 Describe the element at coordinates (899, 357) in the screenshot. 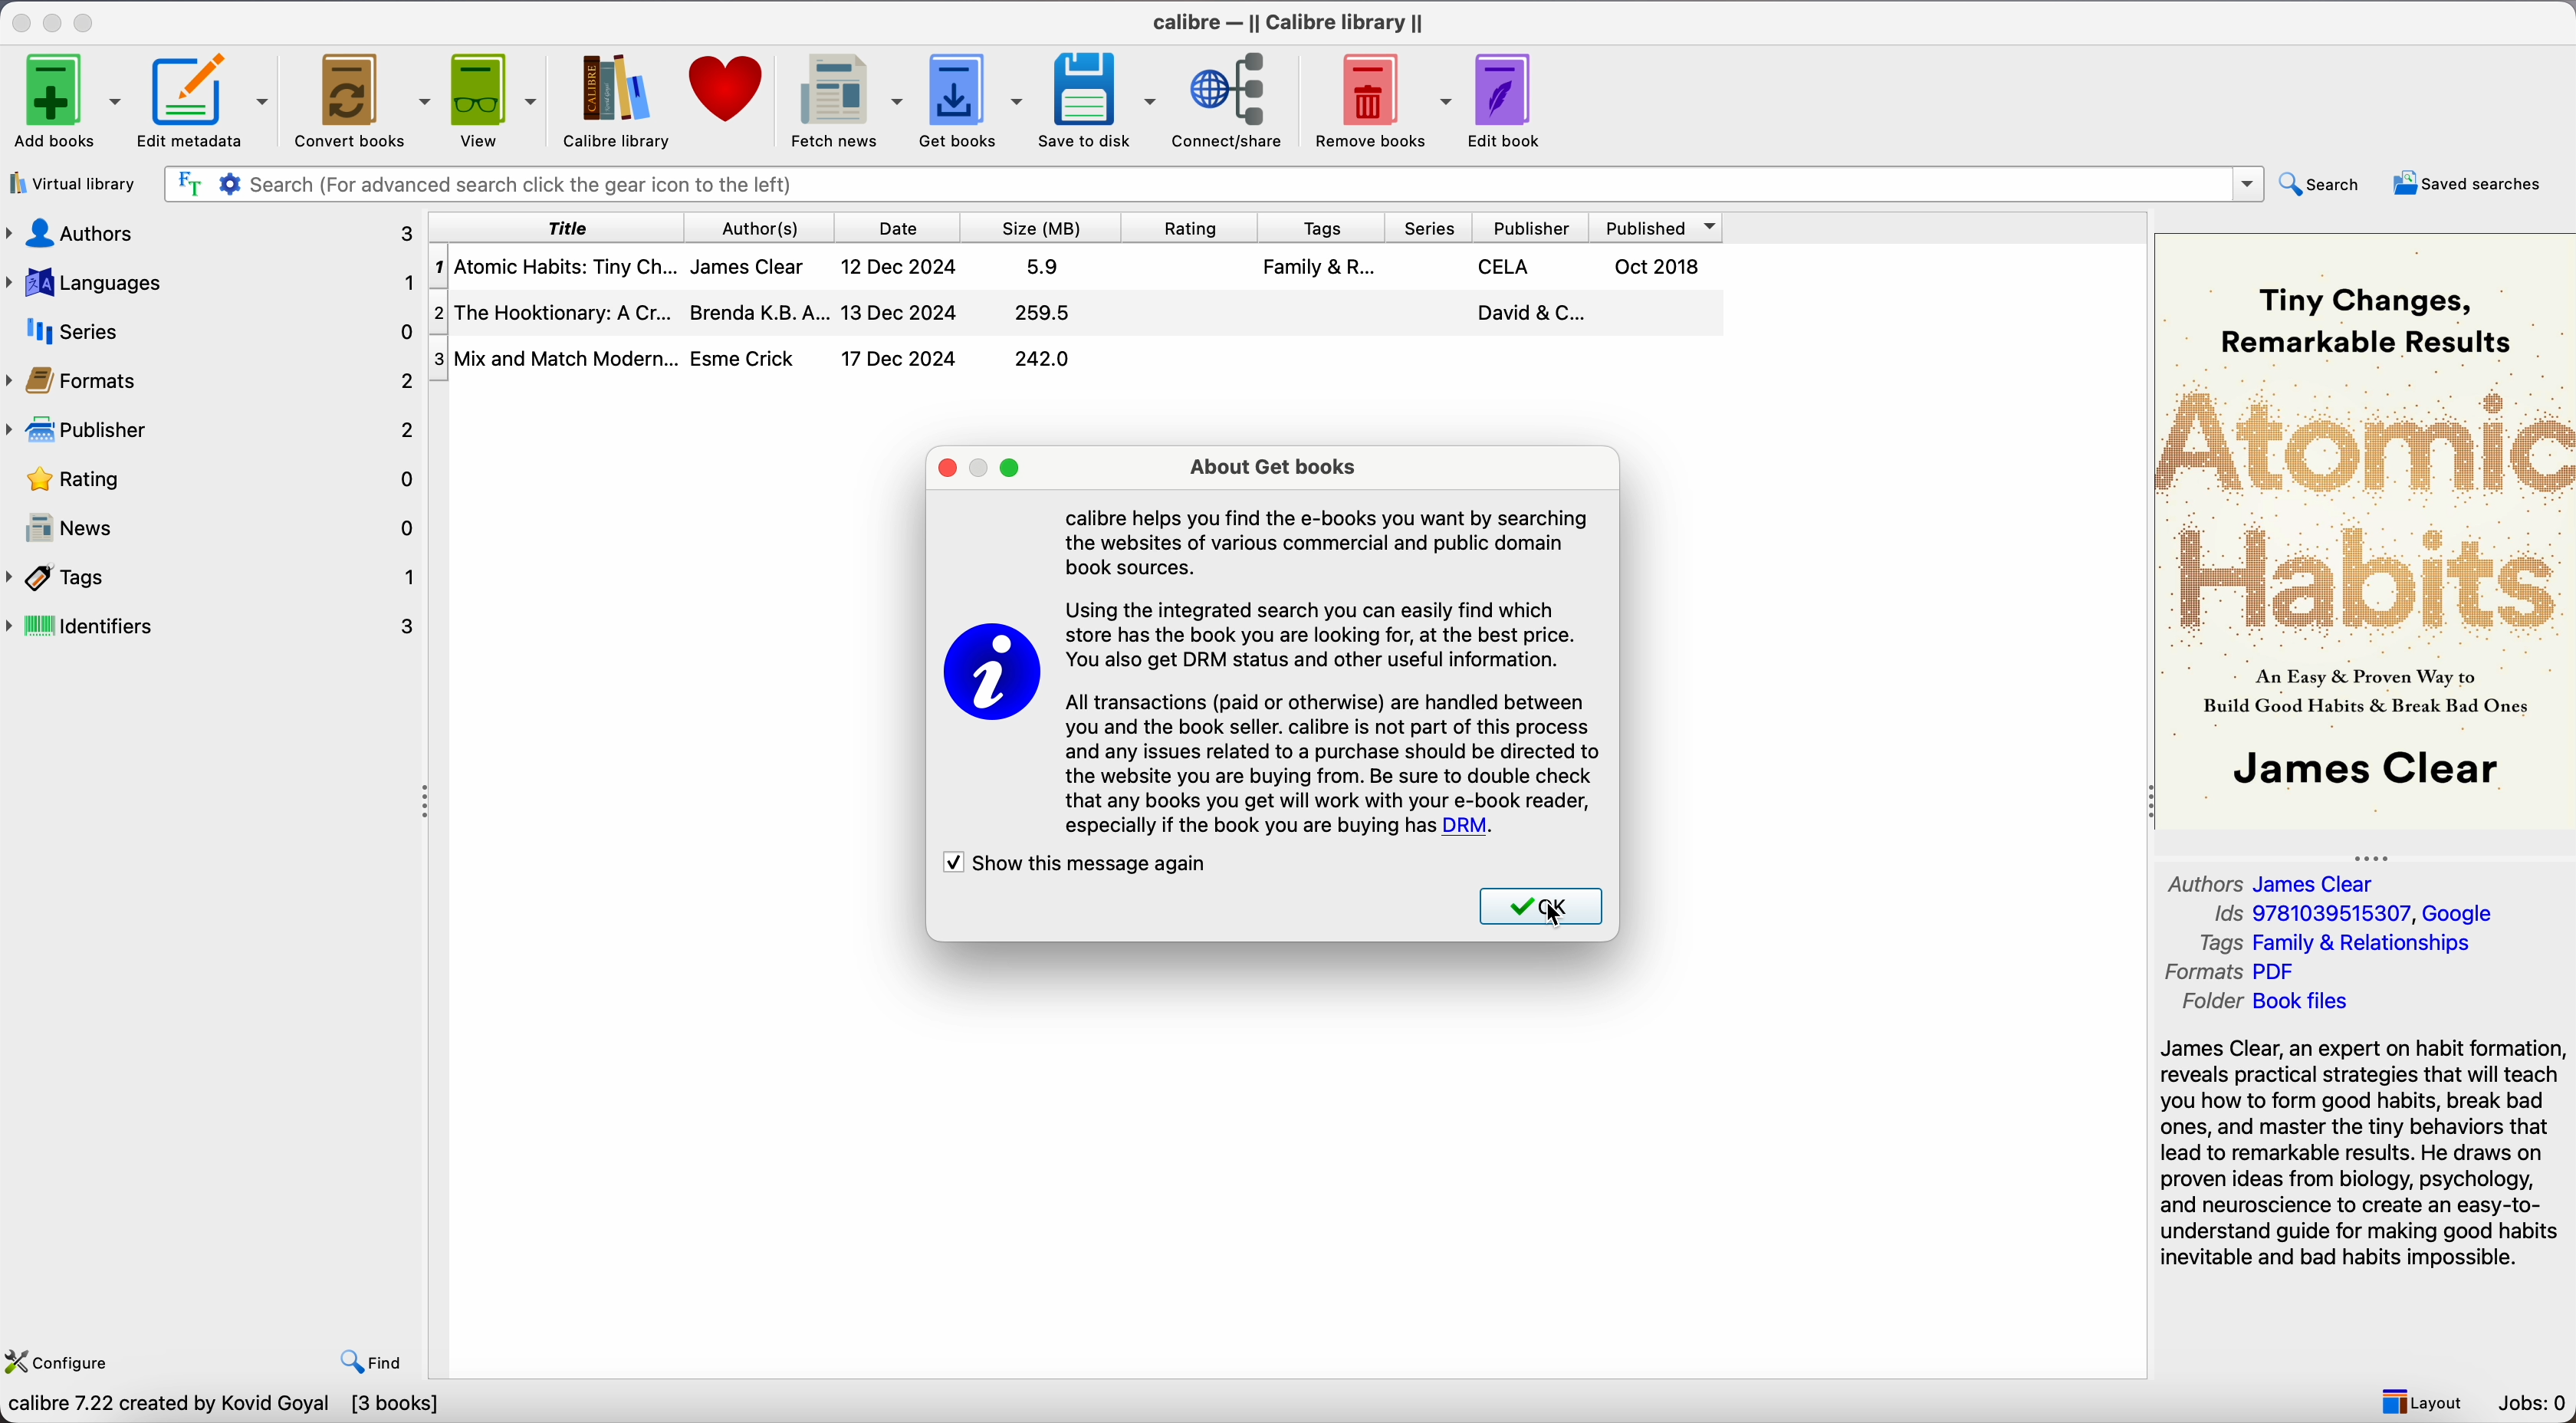

I see `17 Dec 2024` at that location.